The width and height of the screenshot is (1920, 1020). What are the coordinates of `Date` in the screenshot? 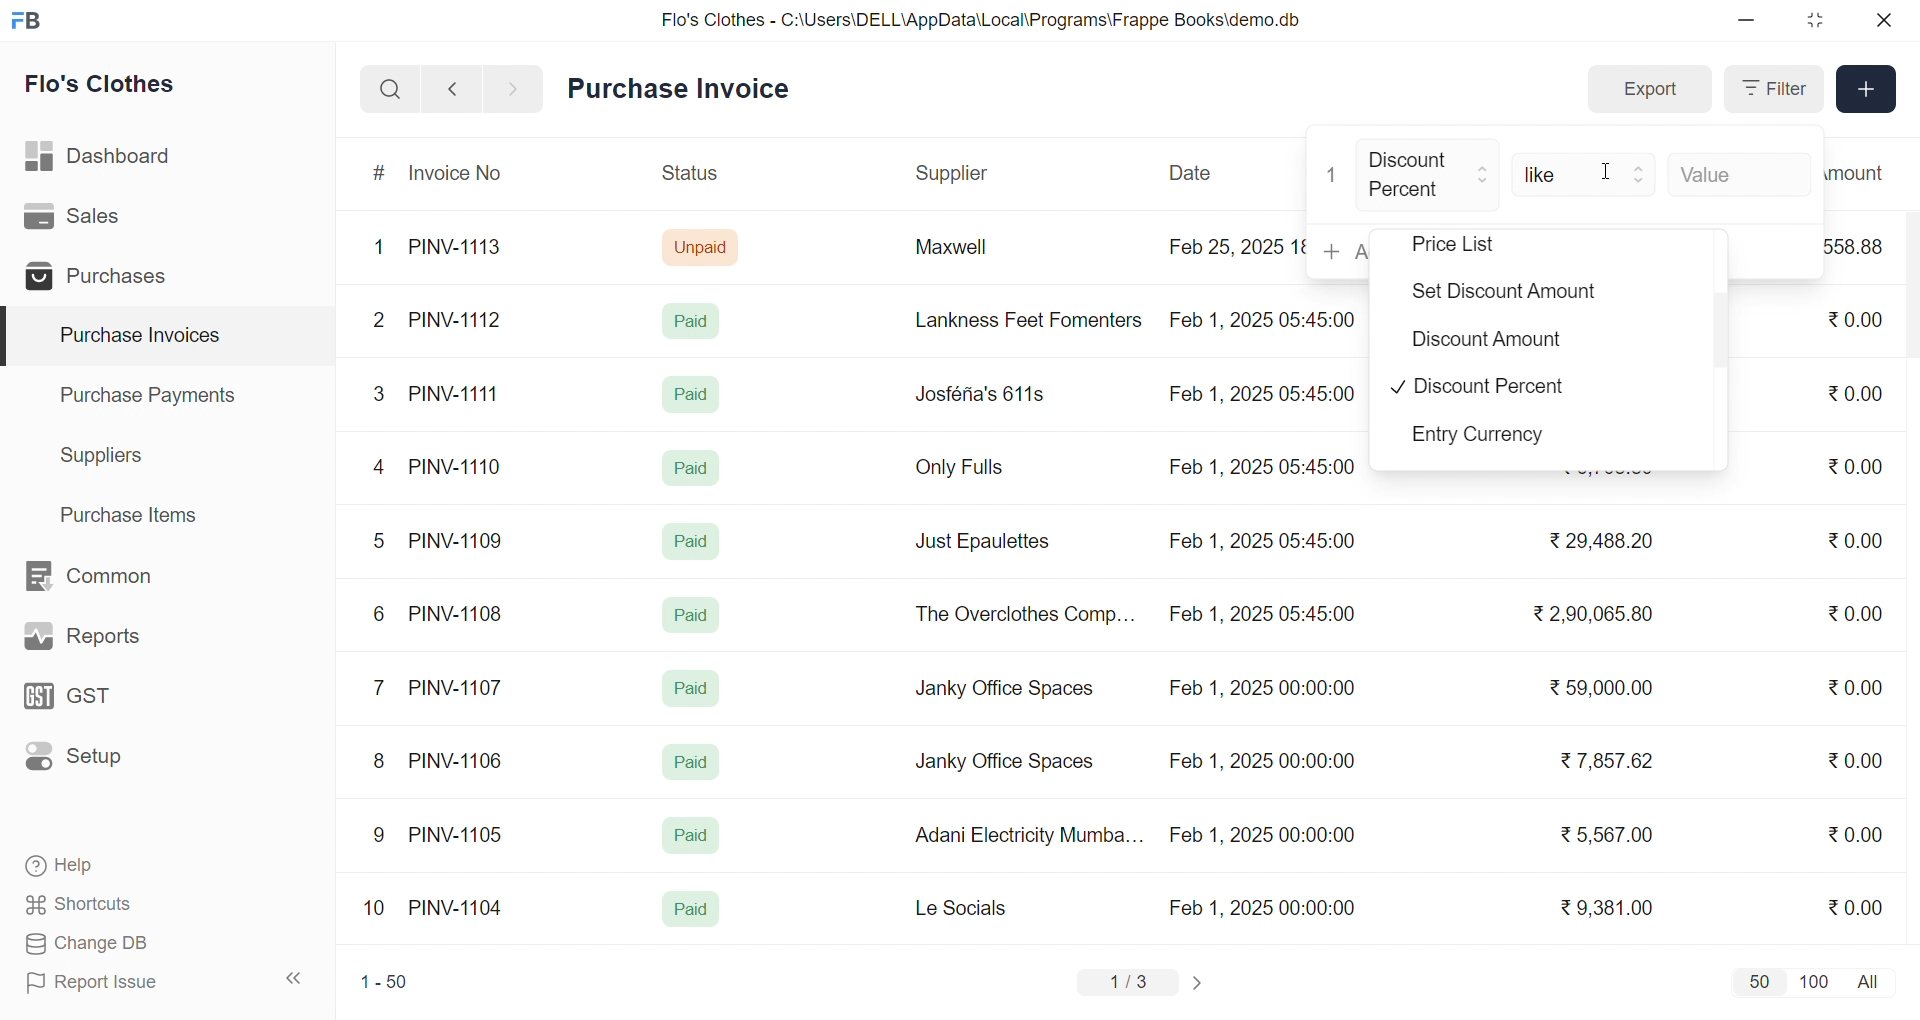 It's located at (1193, 173).